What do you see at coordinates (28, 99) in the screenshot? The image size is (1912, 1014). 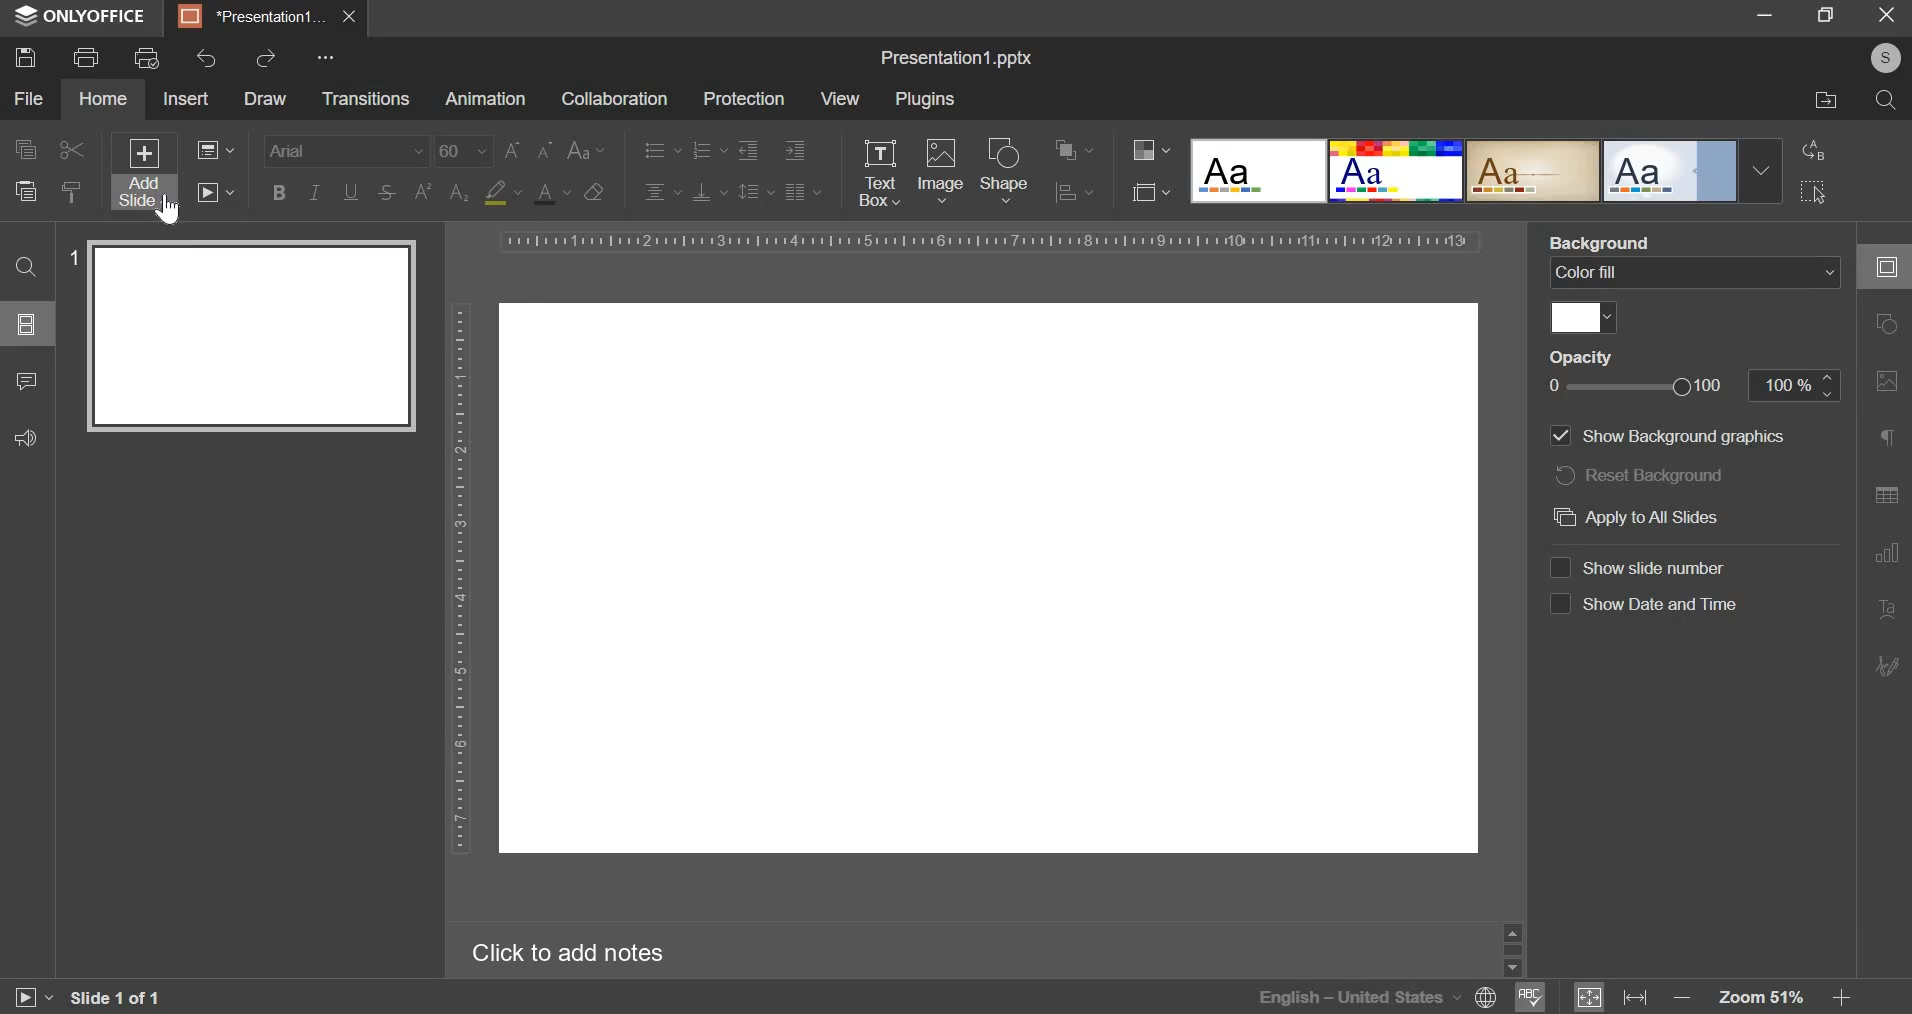 I see `file` at bounding box center [28, 99].